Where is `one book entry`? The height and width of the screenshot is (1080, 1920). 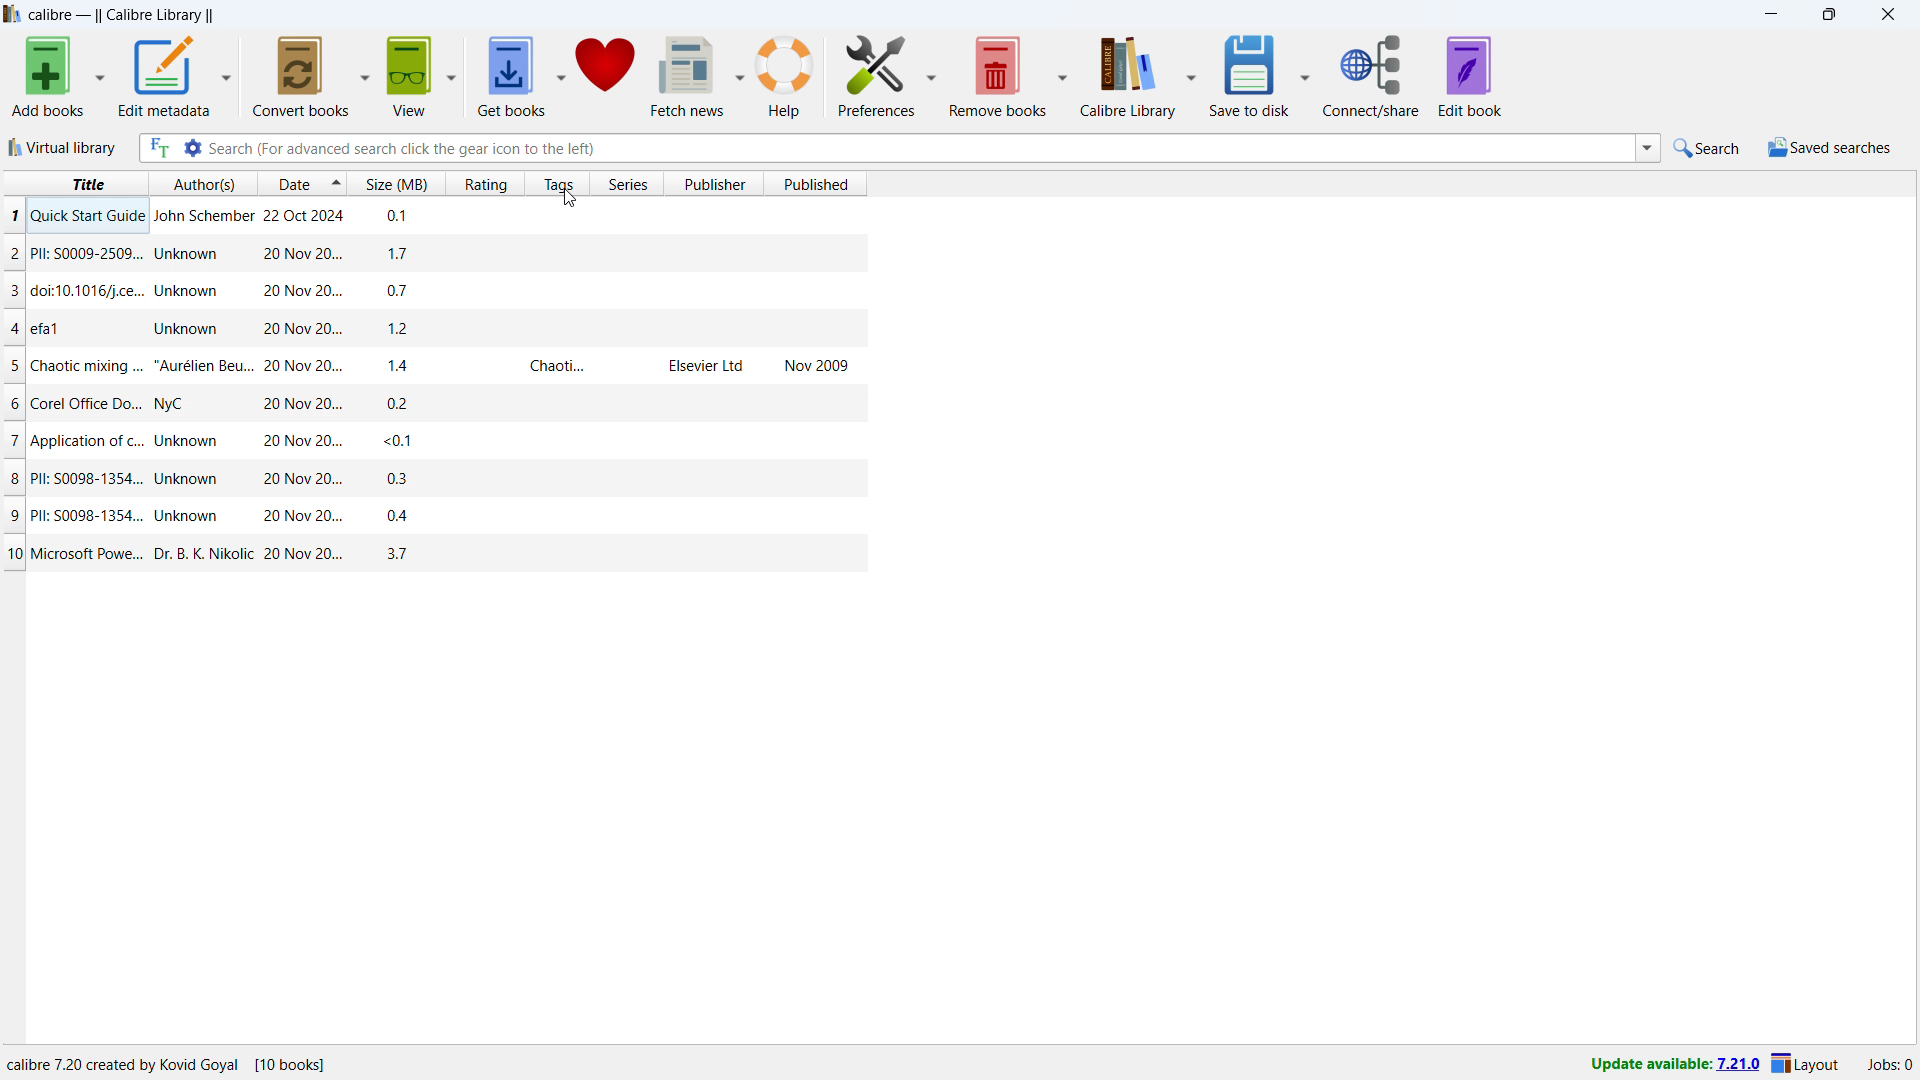
one book entry is located at coordinates (427, 328).